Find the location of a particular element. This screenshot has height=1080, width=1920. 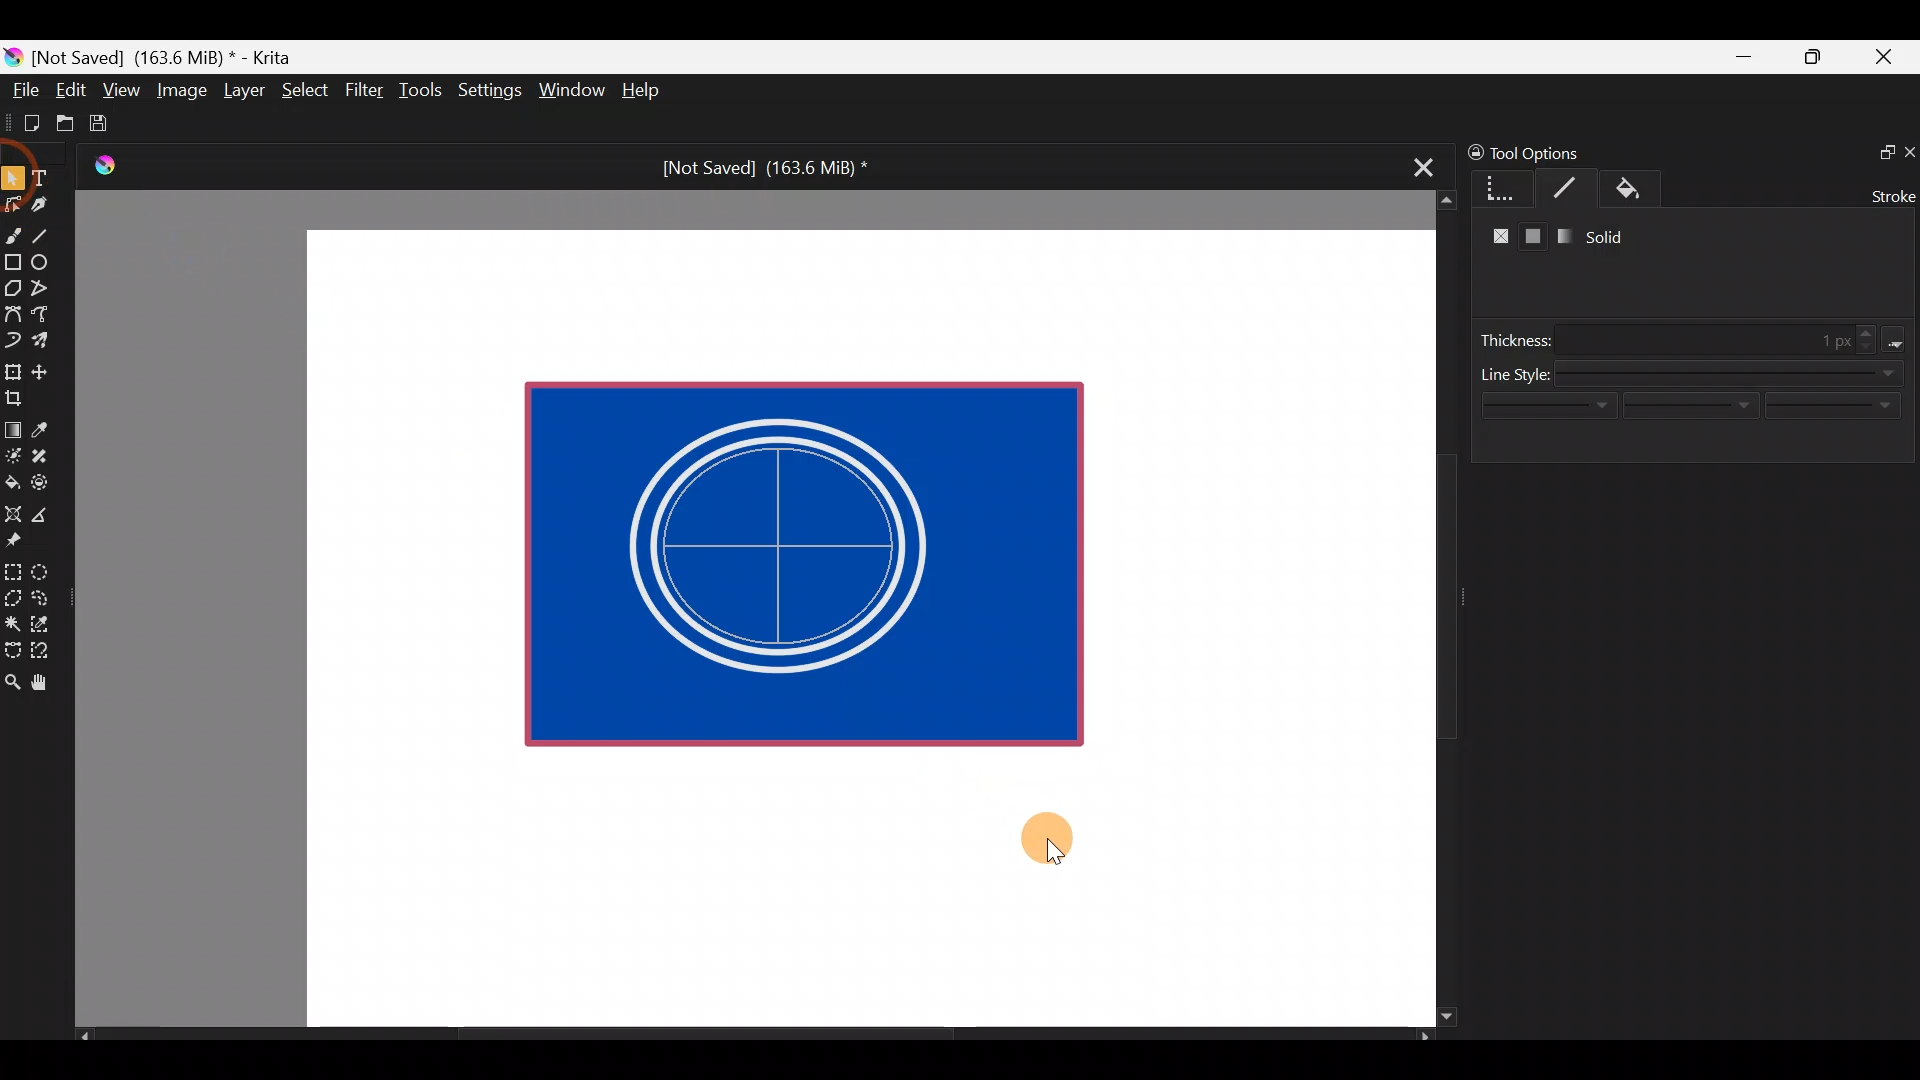

Move a layer is located at coordinates (46, 369).